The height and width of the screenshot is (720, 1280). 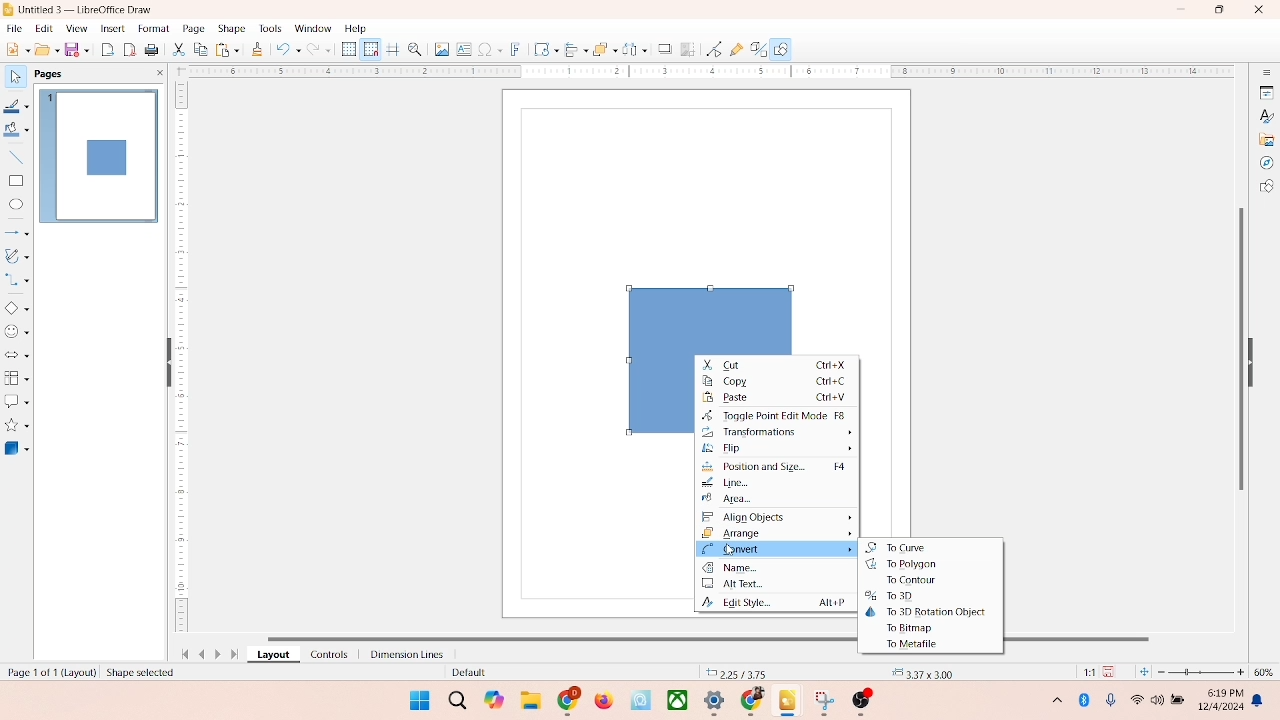 I want to click on controls, so click(x=324, y=654).